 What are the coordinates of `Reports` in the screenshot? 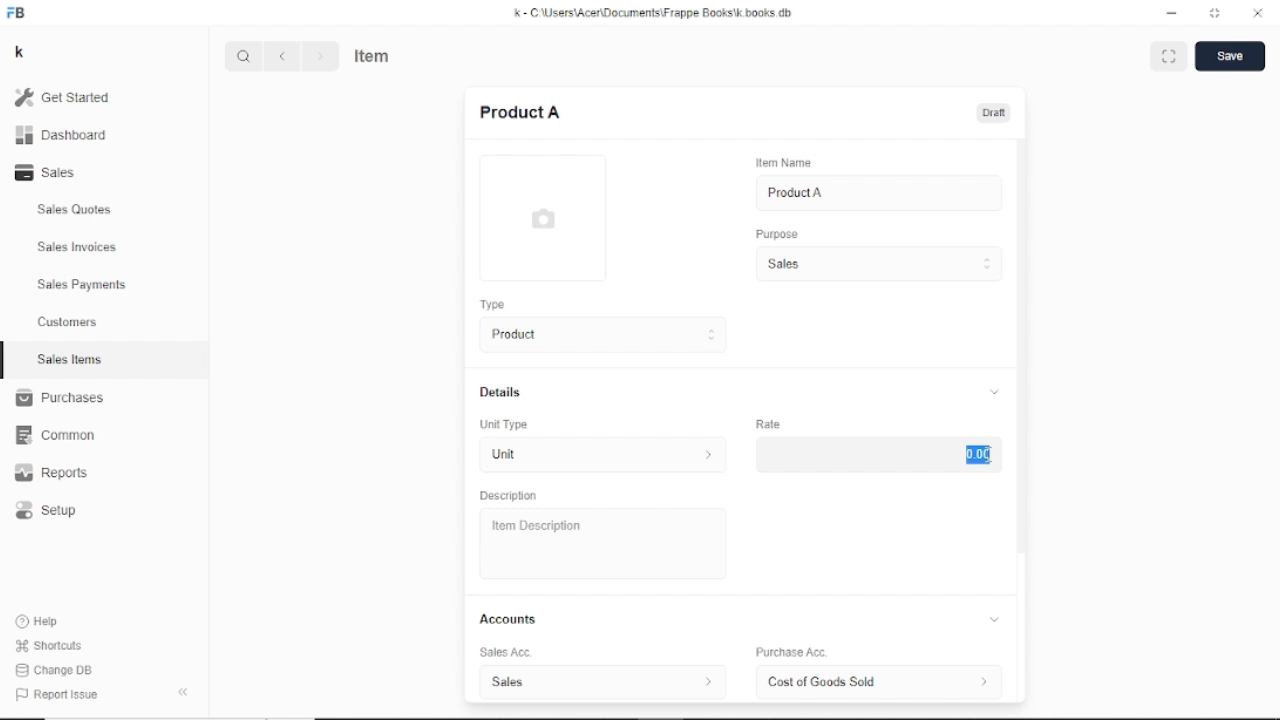 It's located at (52, 472).